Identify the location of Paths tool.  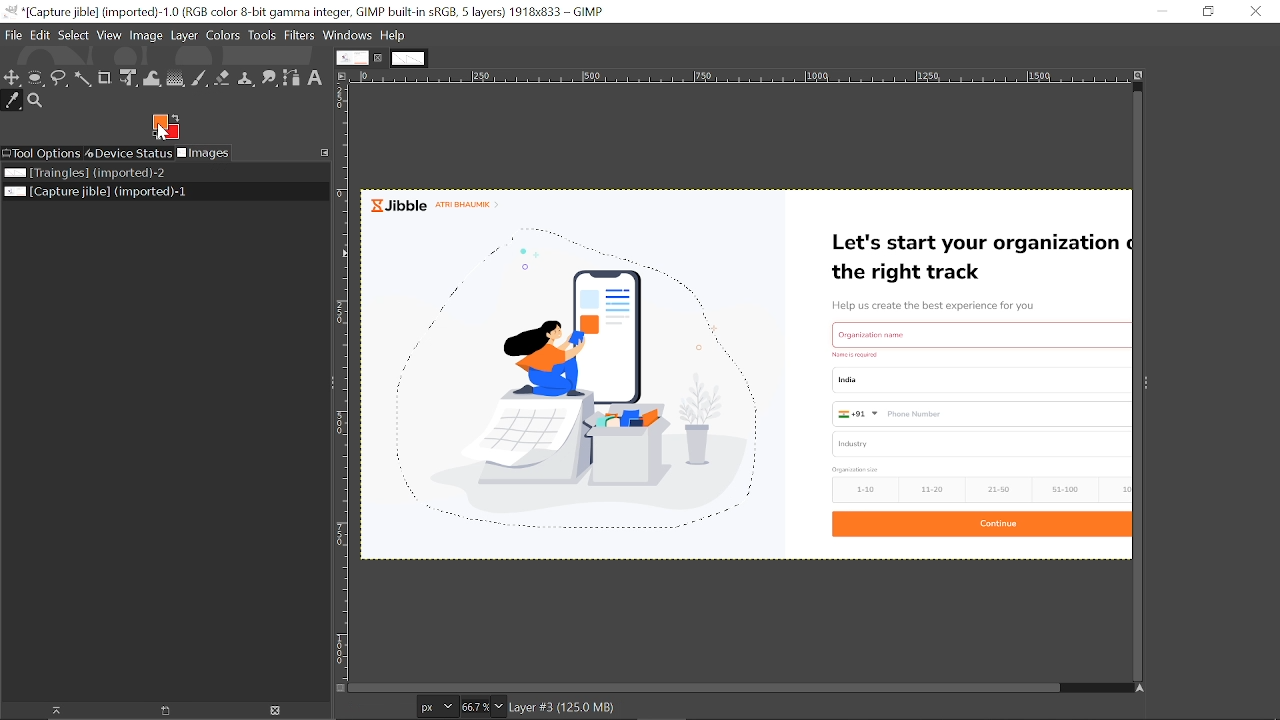
(291, 80).